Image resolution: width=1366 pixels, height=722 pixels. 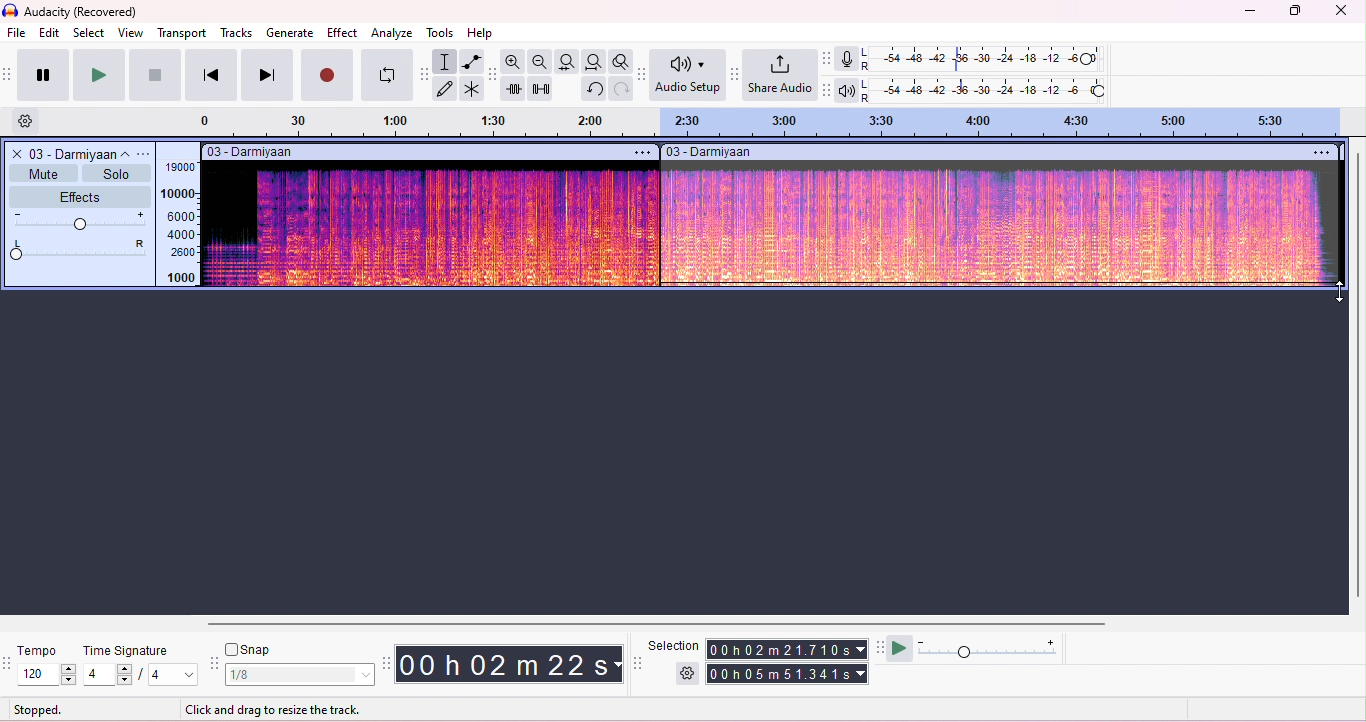 What do you see at coordinates (49, 674) in the screenshot?
I see `tempo selection` at bounding box center [49, 674].